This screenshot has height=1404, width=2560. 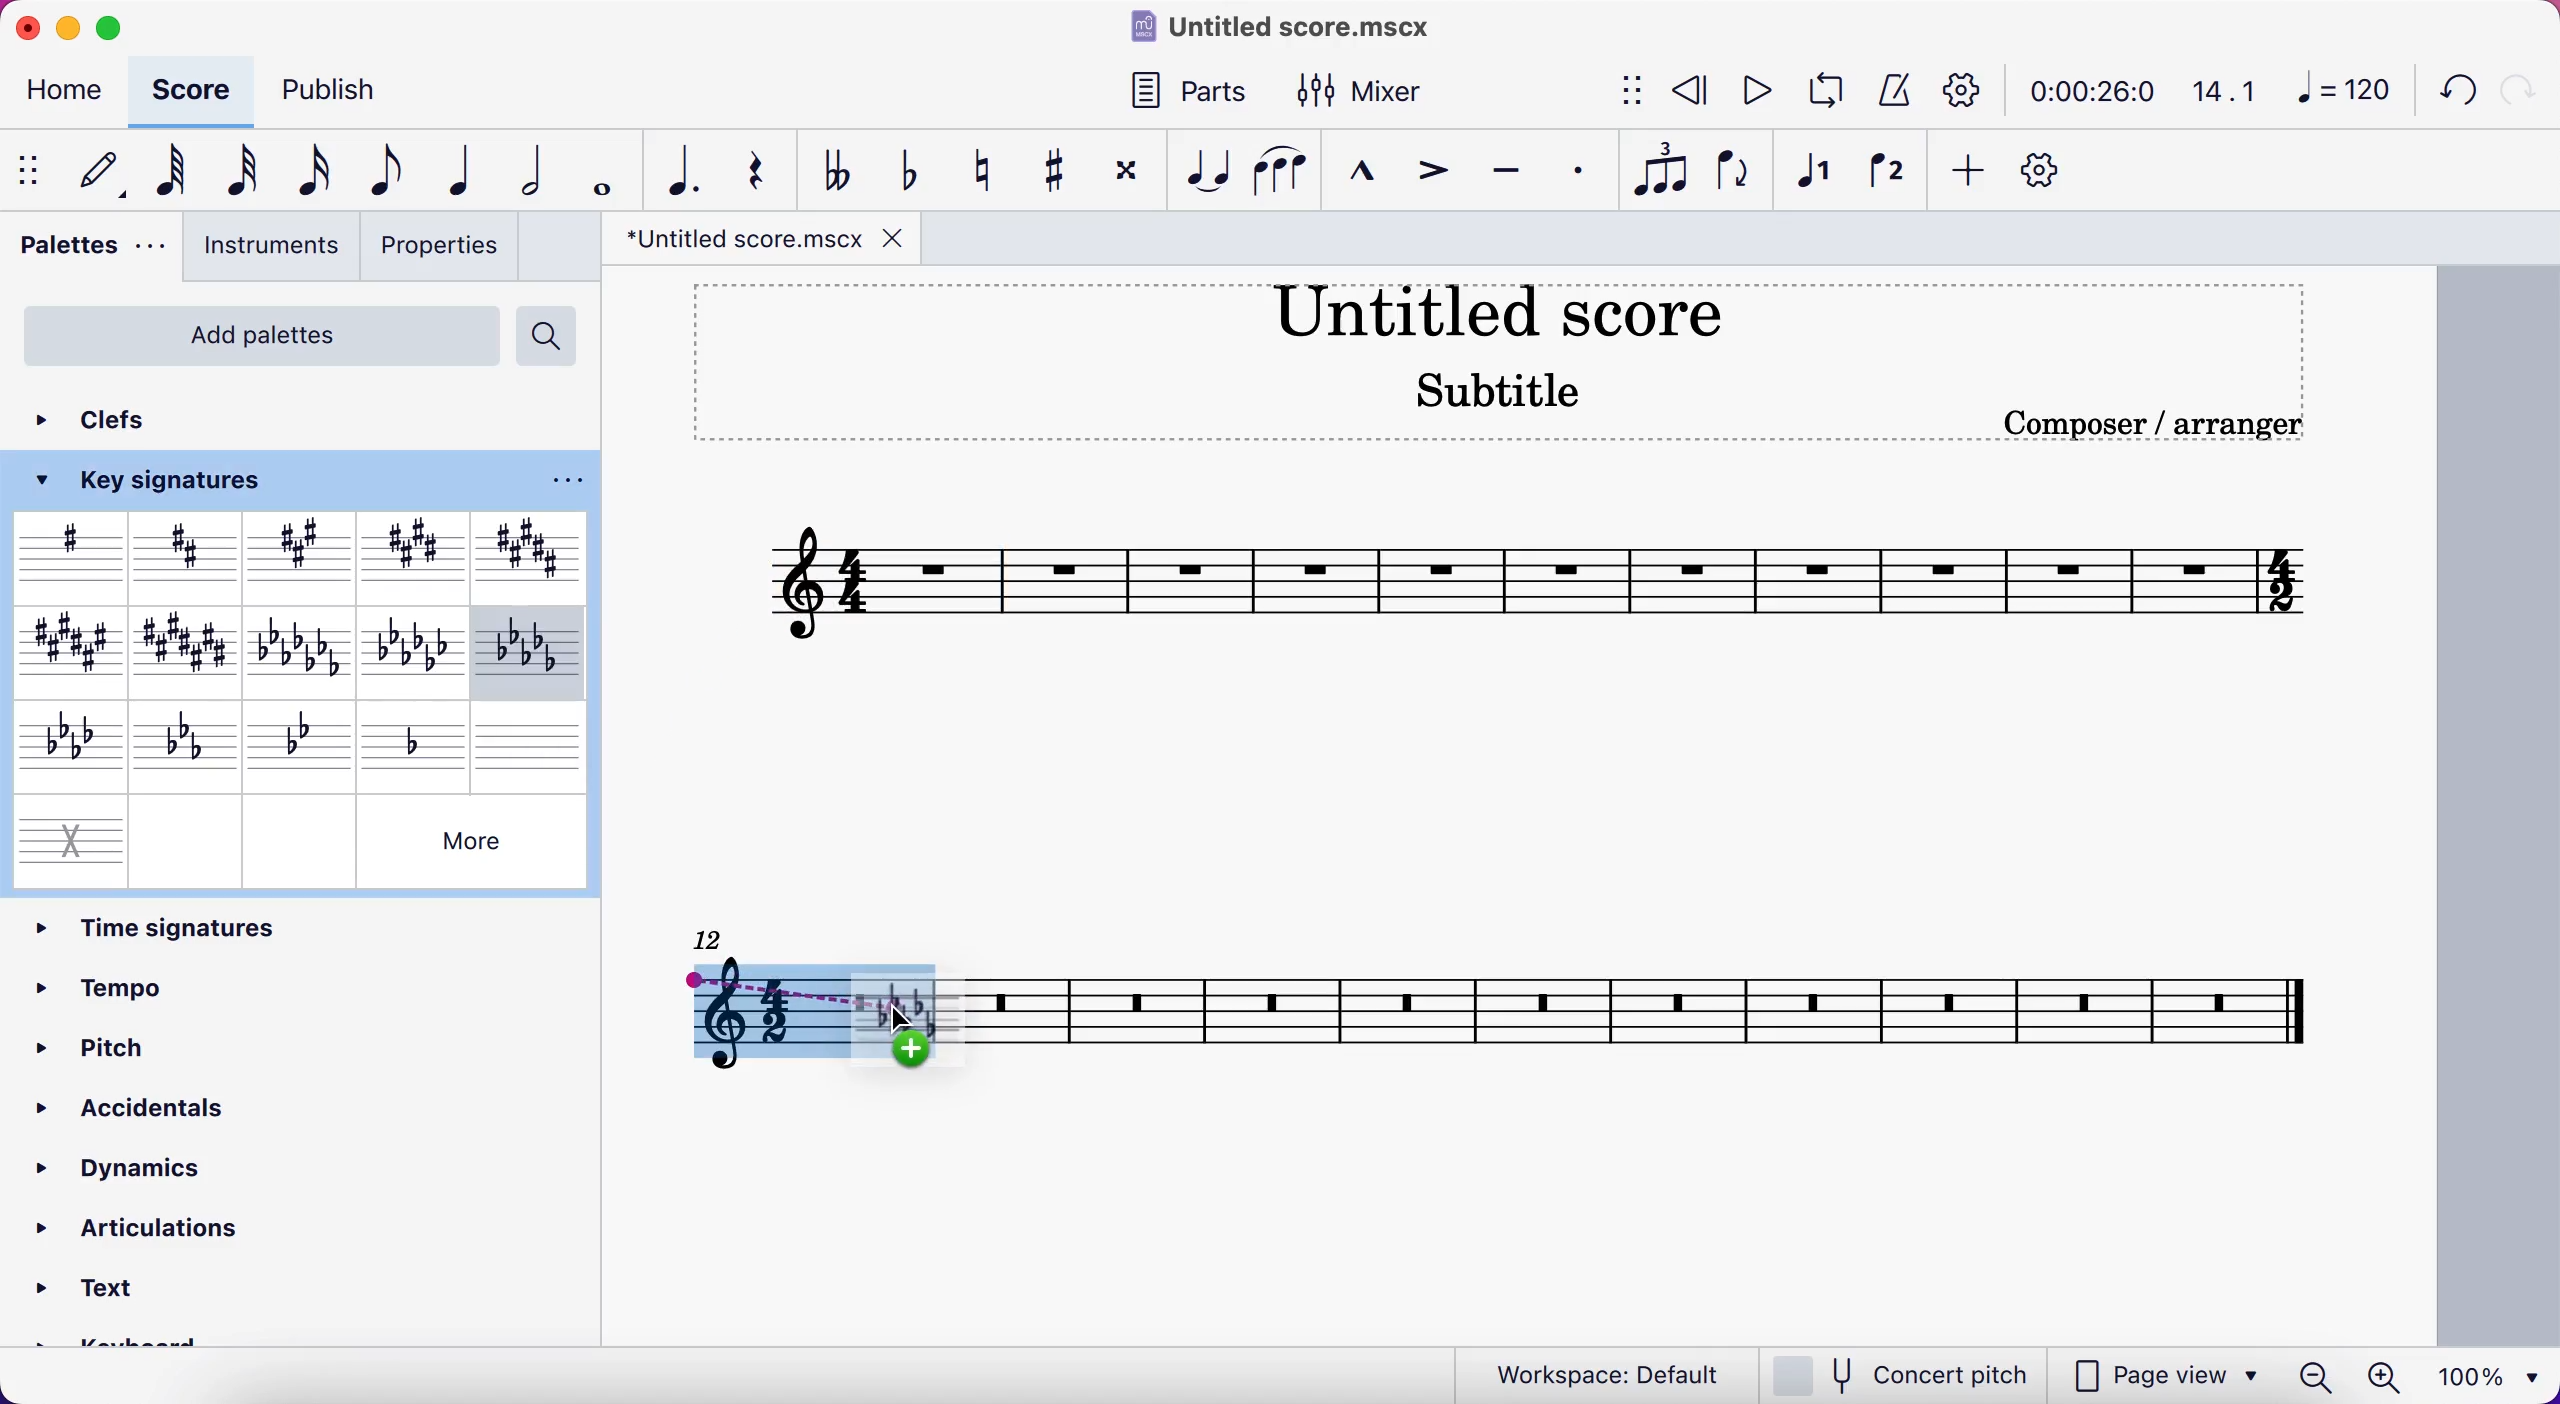 I want to click on home, so click(x=66, y=91).